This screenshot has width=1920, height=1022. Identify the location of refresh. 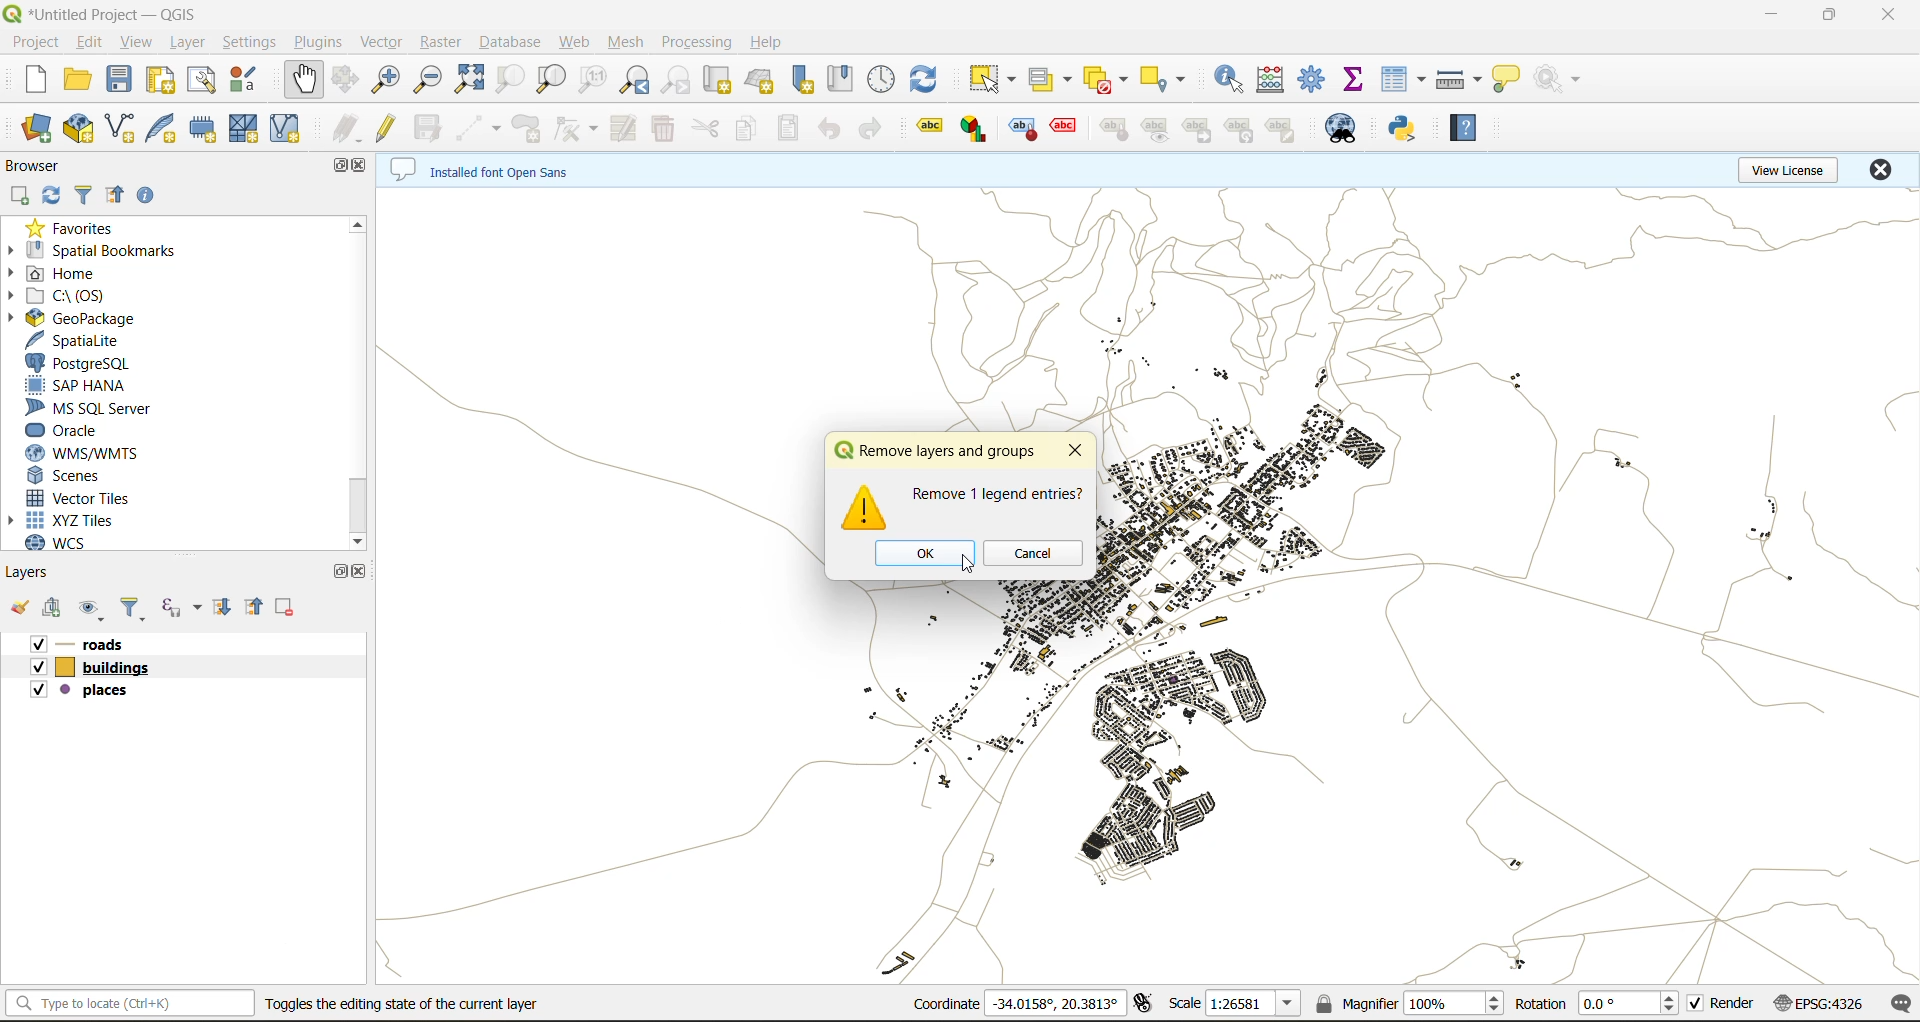
(52, 198).